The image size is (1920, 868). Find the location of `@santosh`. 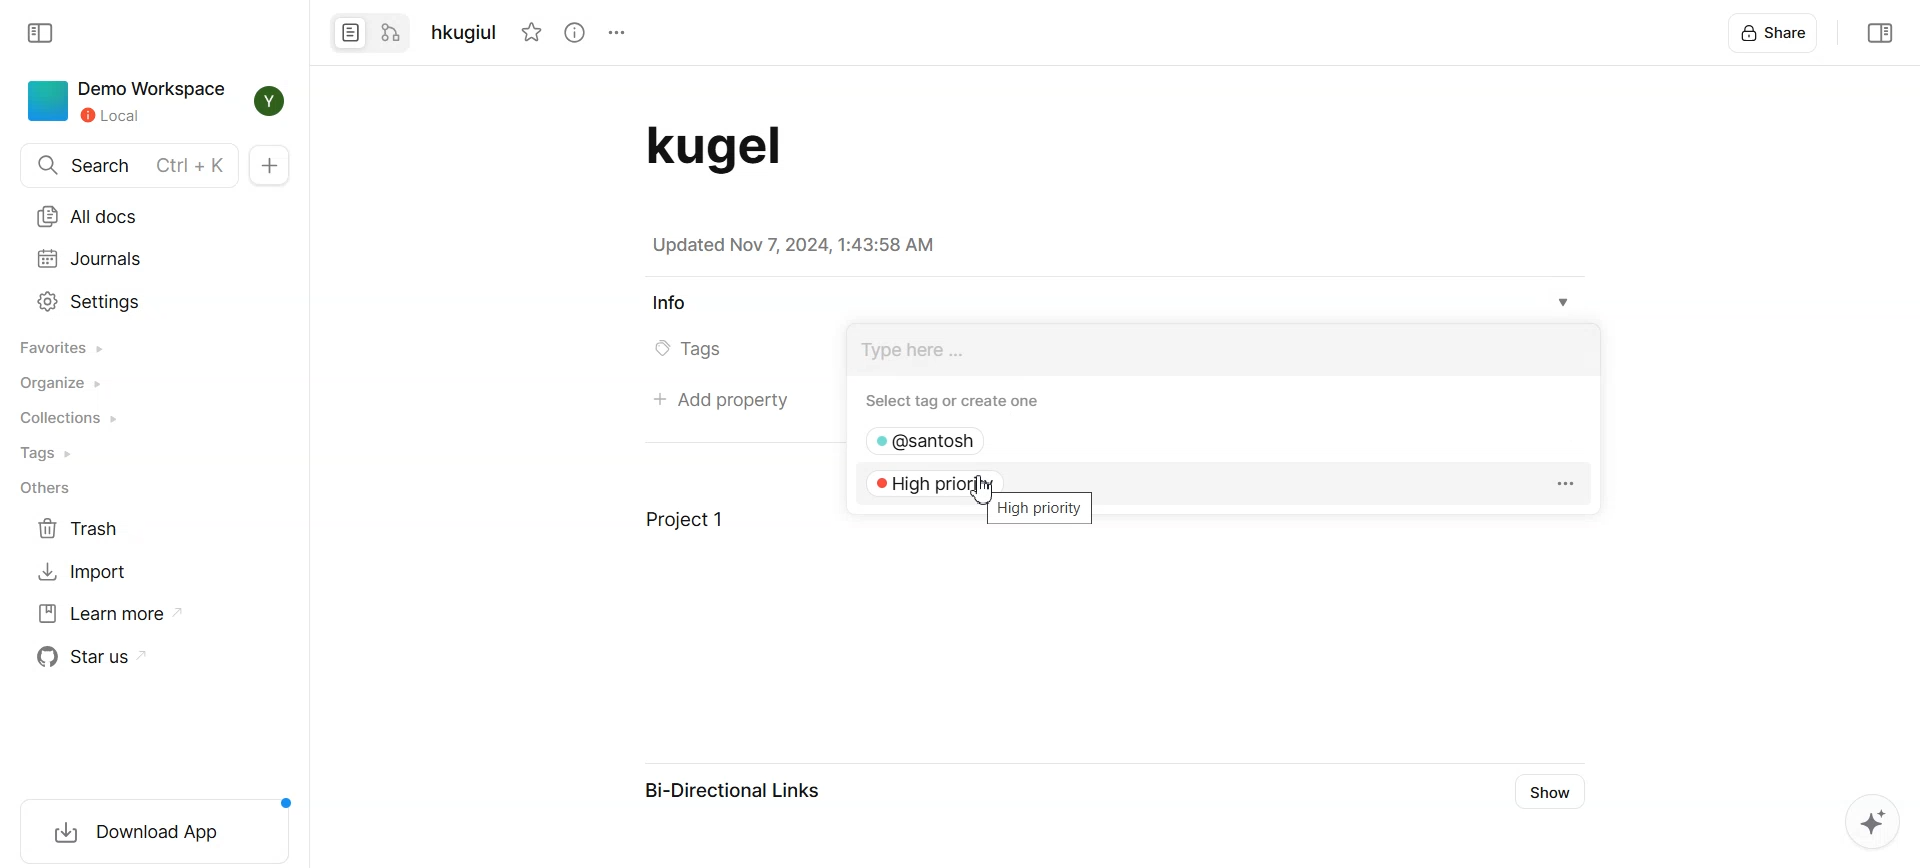

@santosh is located at coordinates (980, 440).